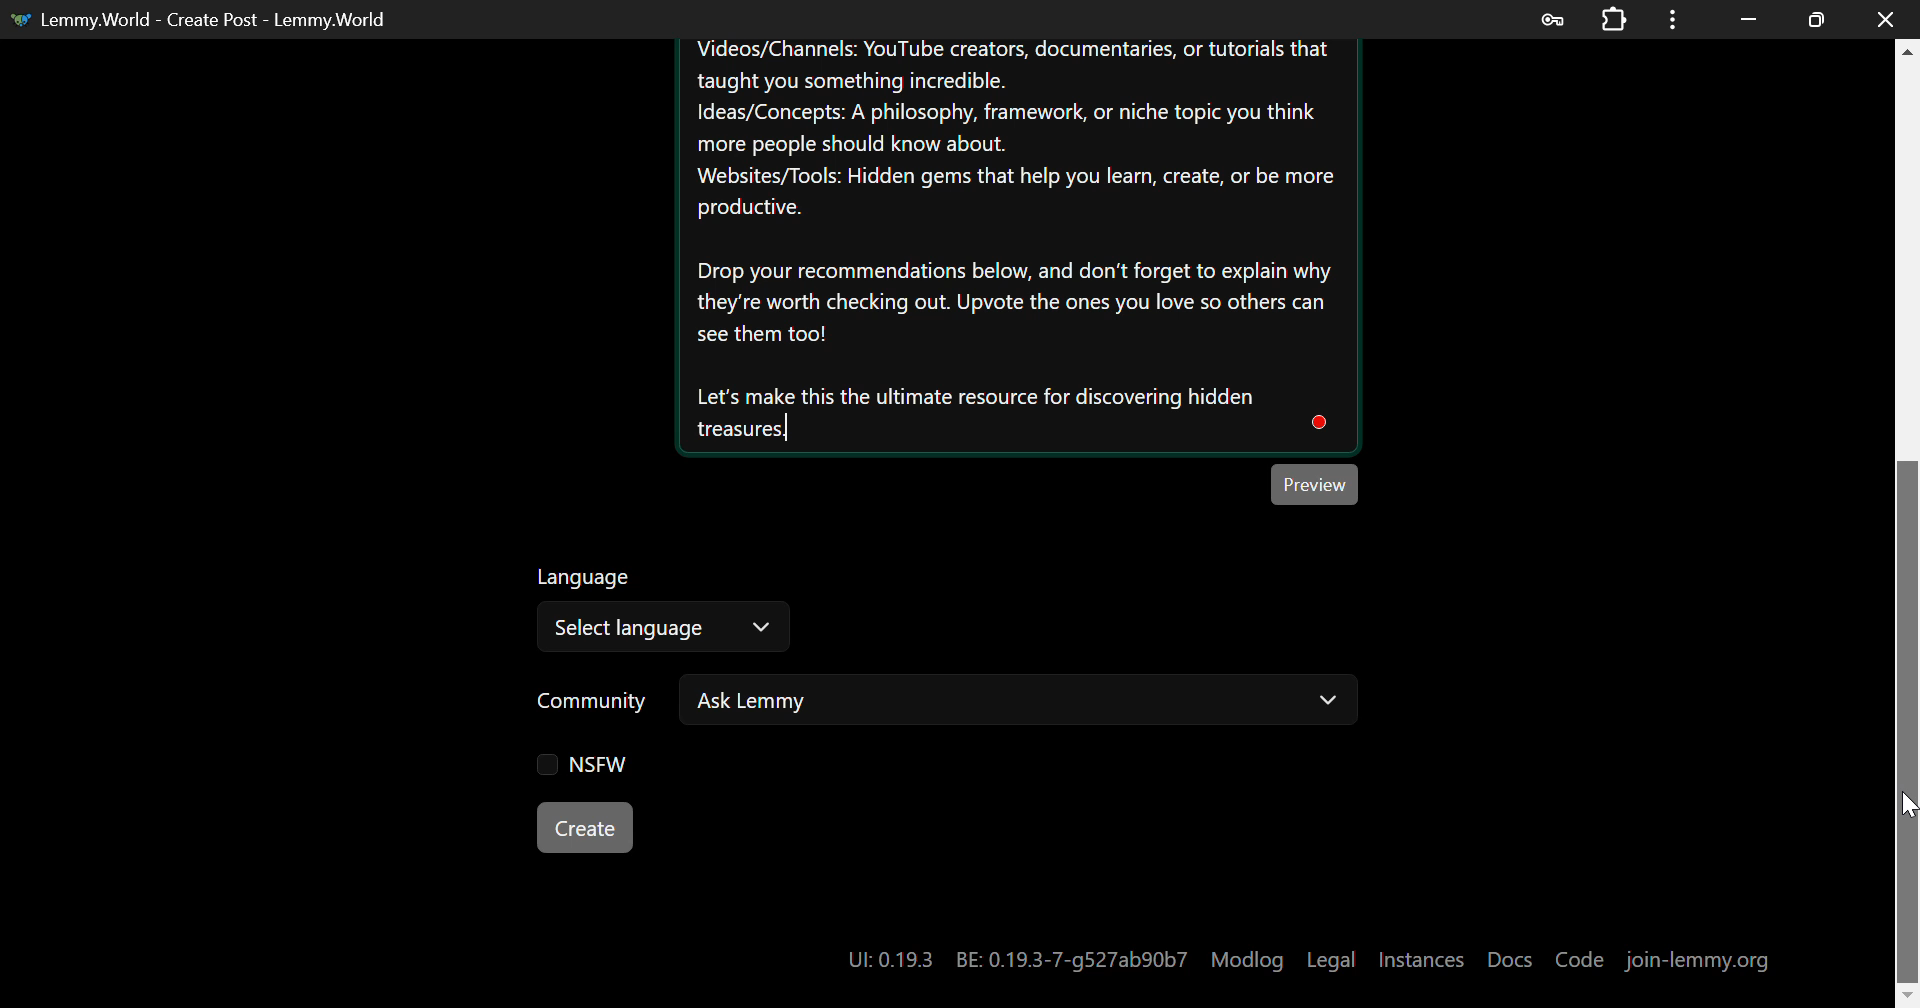 This screenshot has width=1920, height=1008. I want to click on Legal, so click(1331, 960).